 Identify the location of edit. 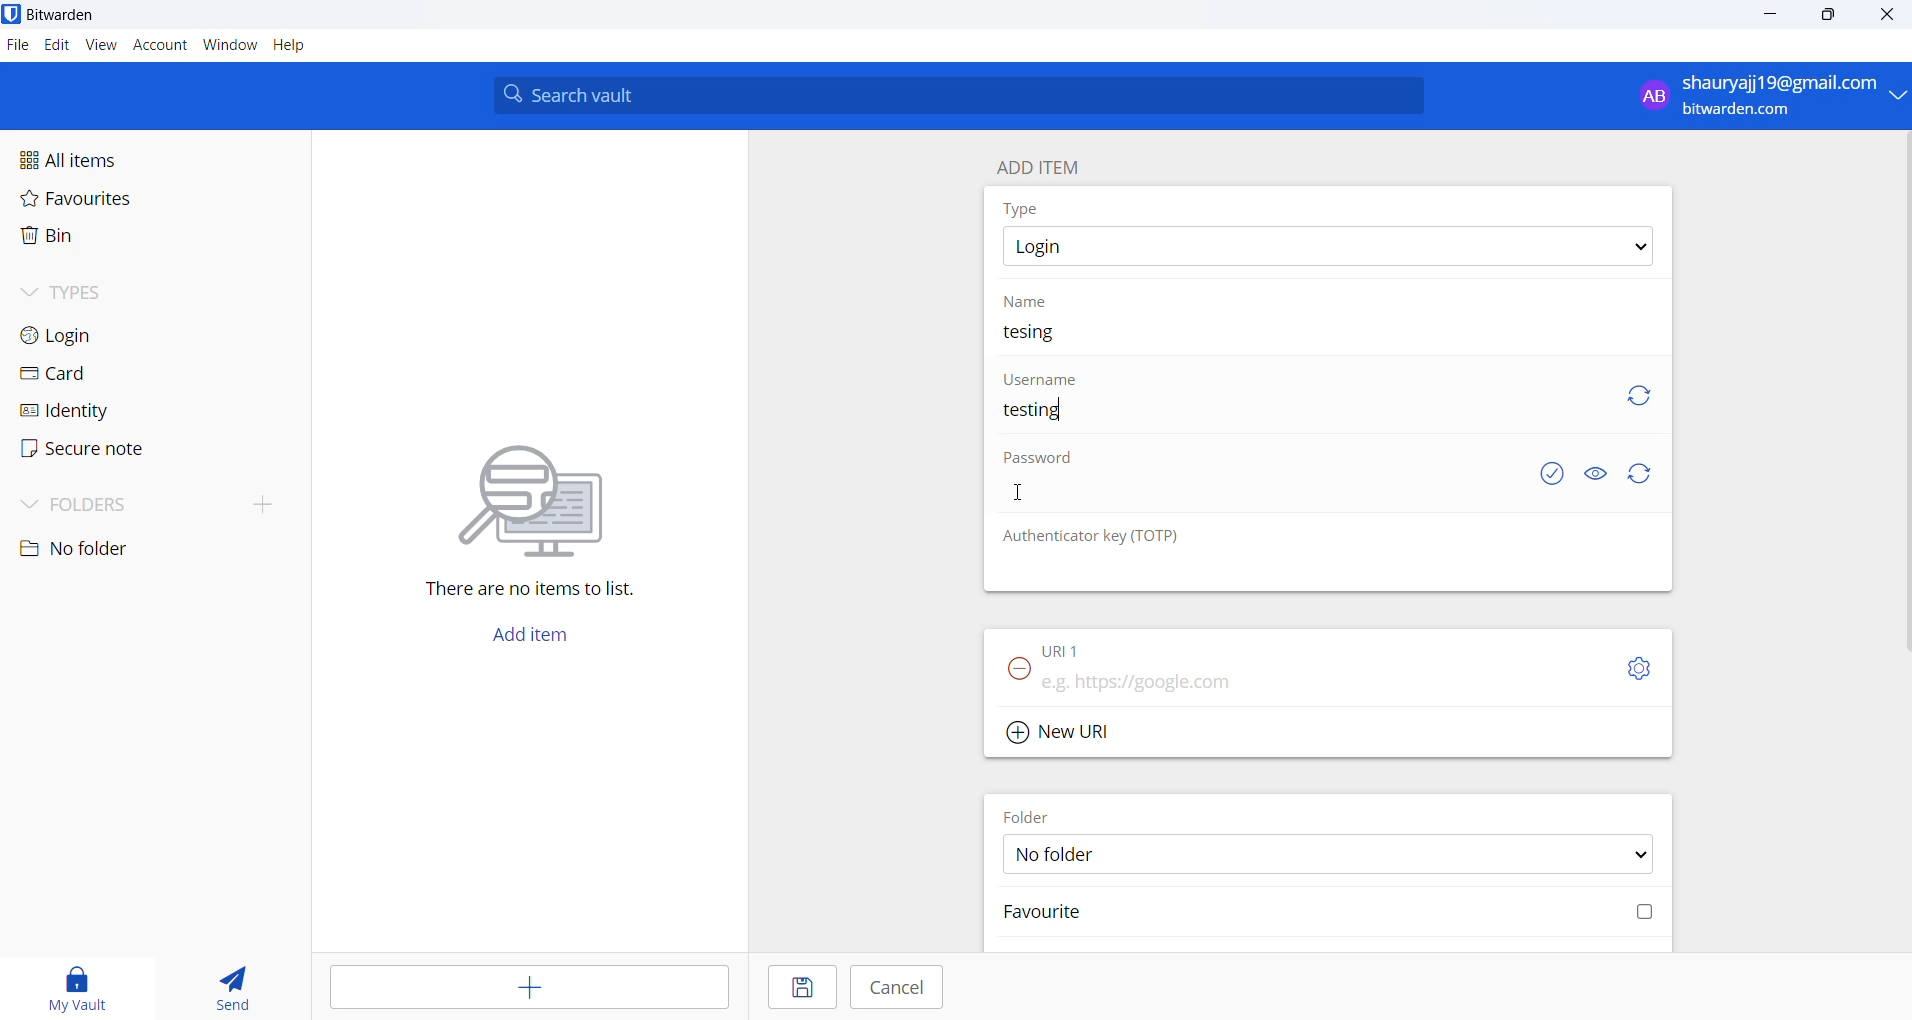
(56, 47).